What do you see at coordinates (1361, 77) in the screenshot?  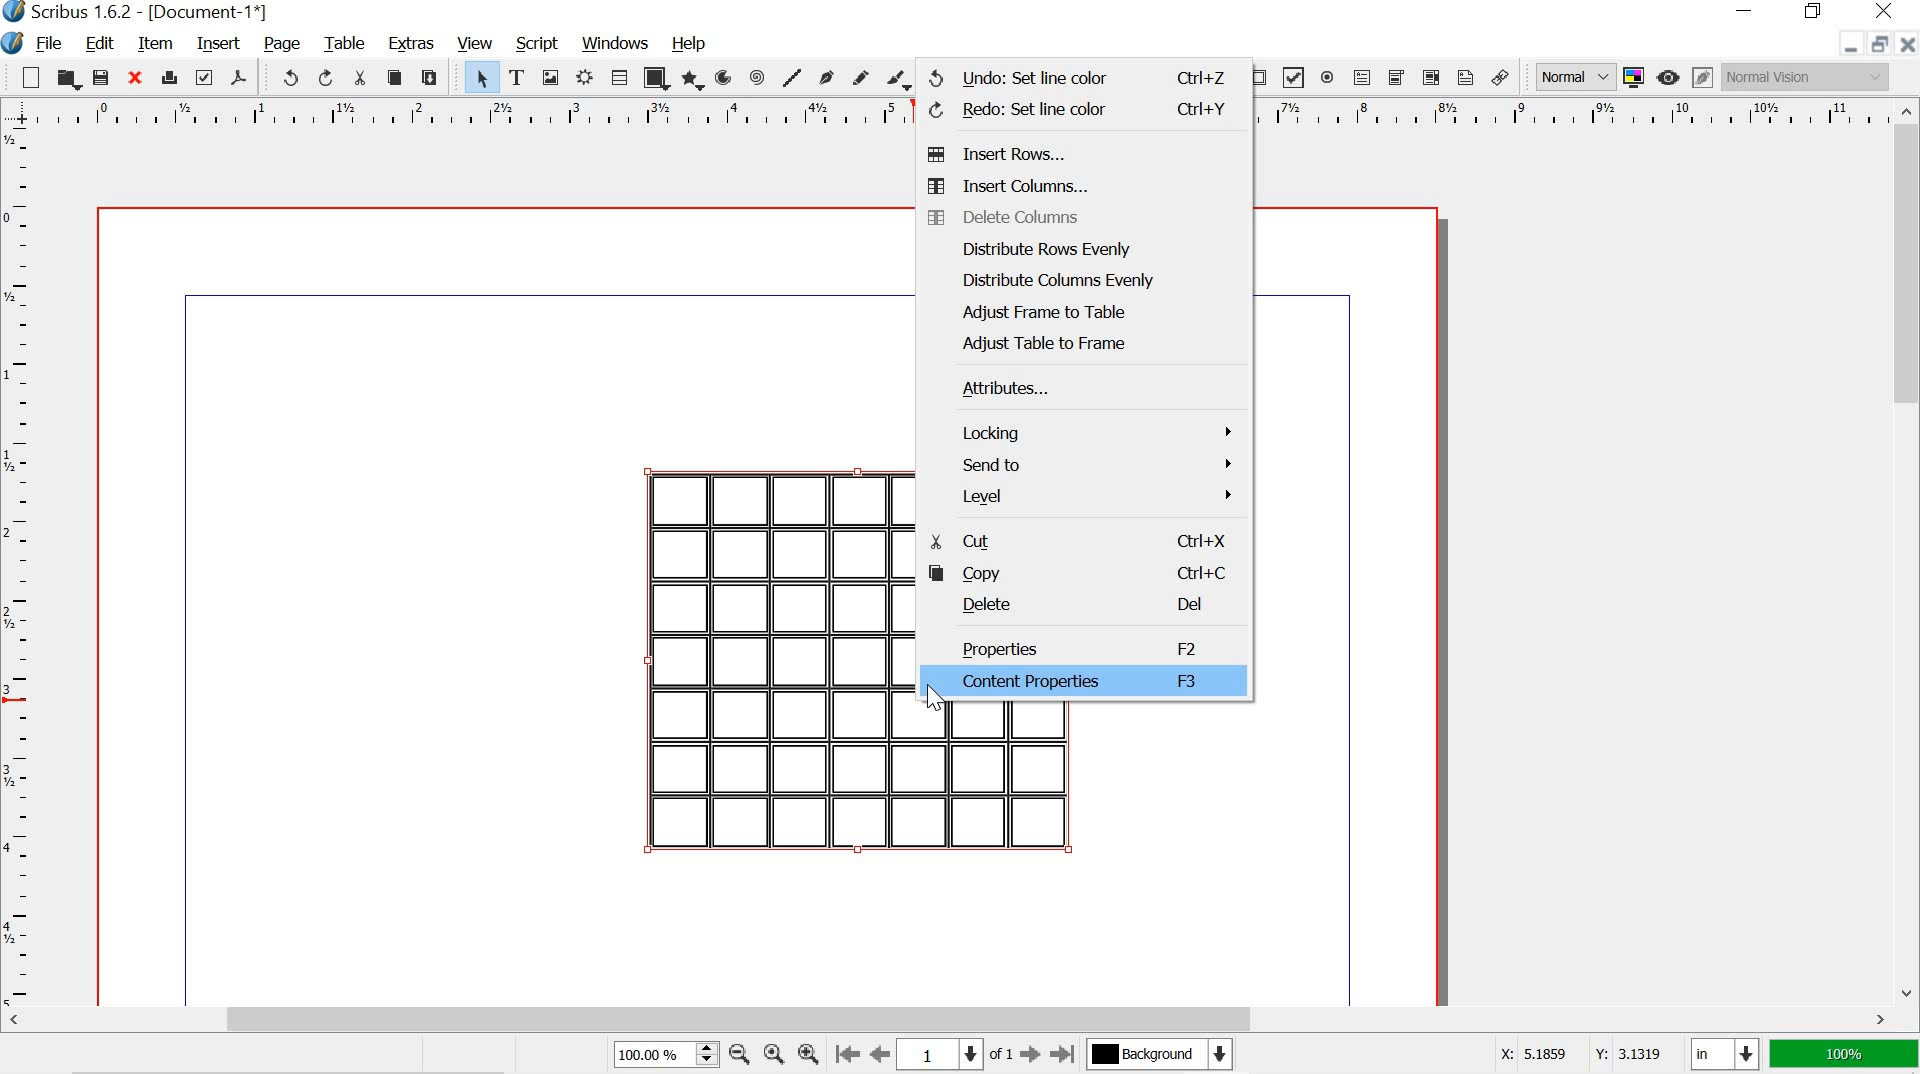 I see `pdf text field` at bounding box center [1361, 77].